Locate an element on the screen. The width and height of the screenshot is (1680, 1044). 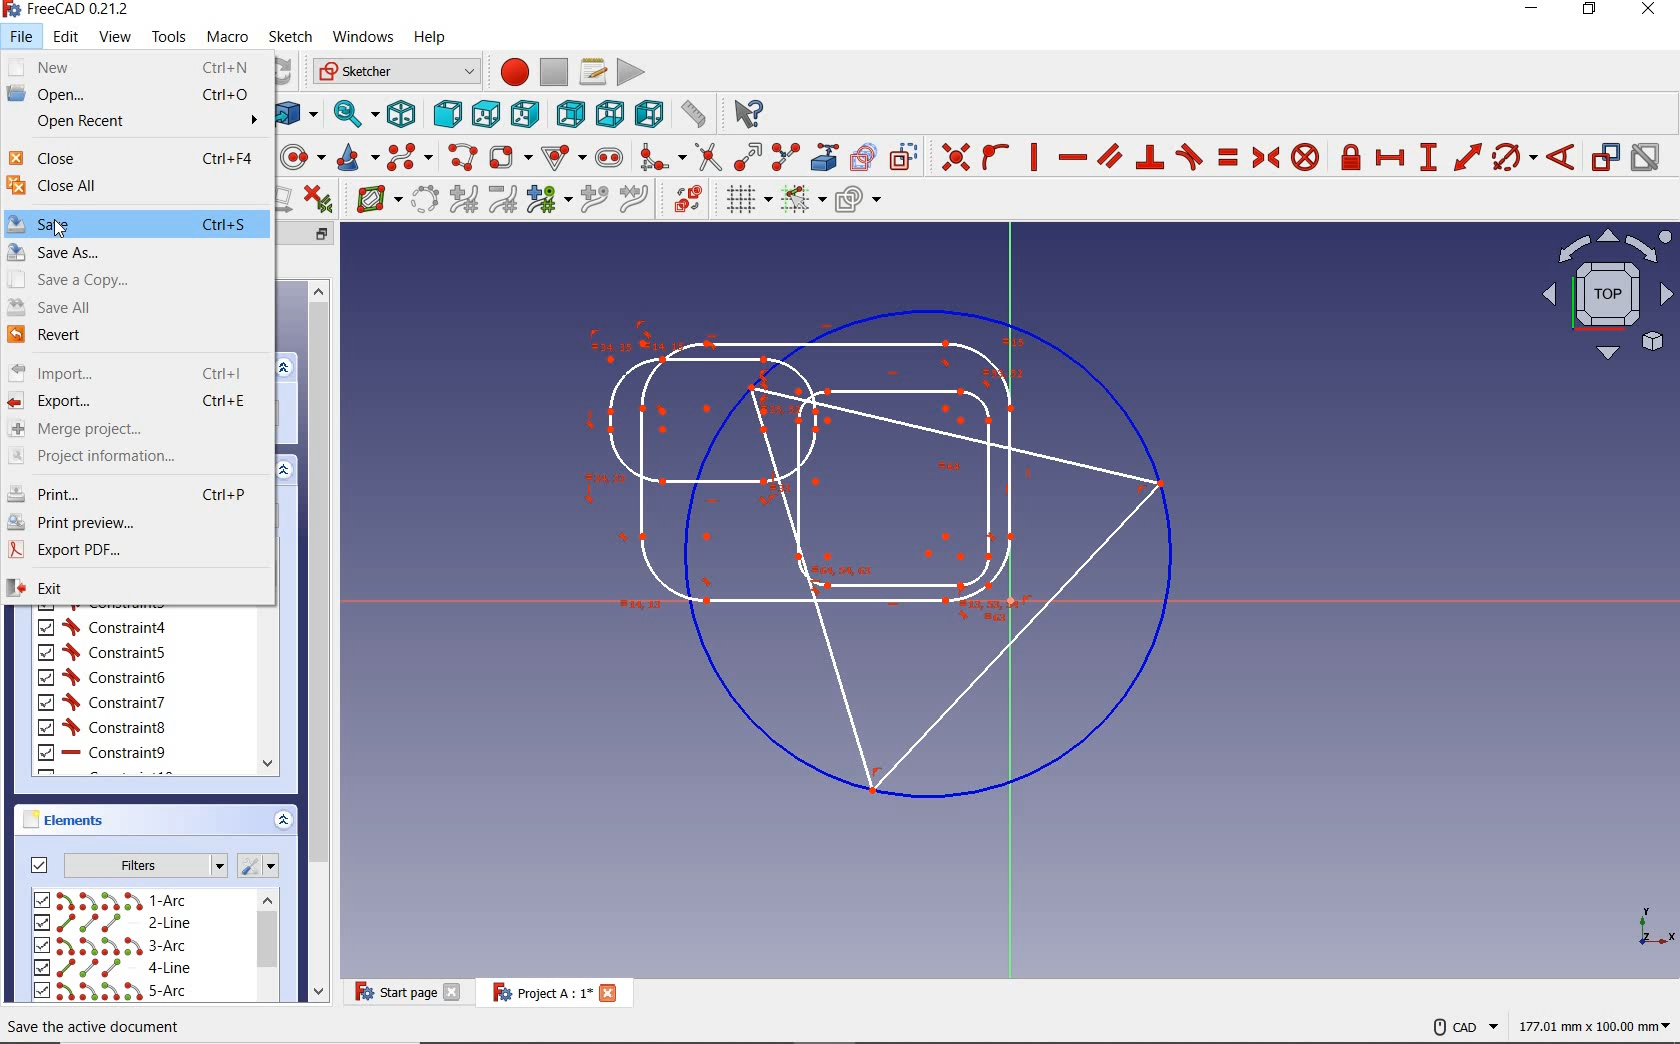
what's this? is located at coordinates (748, 114).